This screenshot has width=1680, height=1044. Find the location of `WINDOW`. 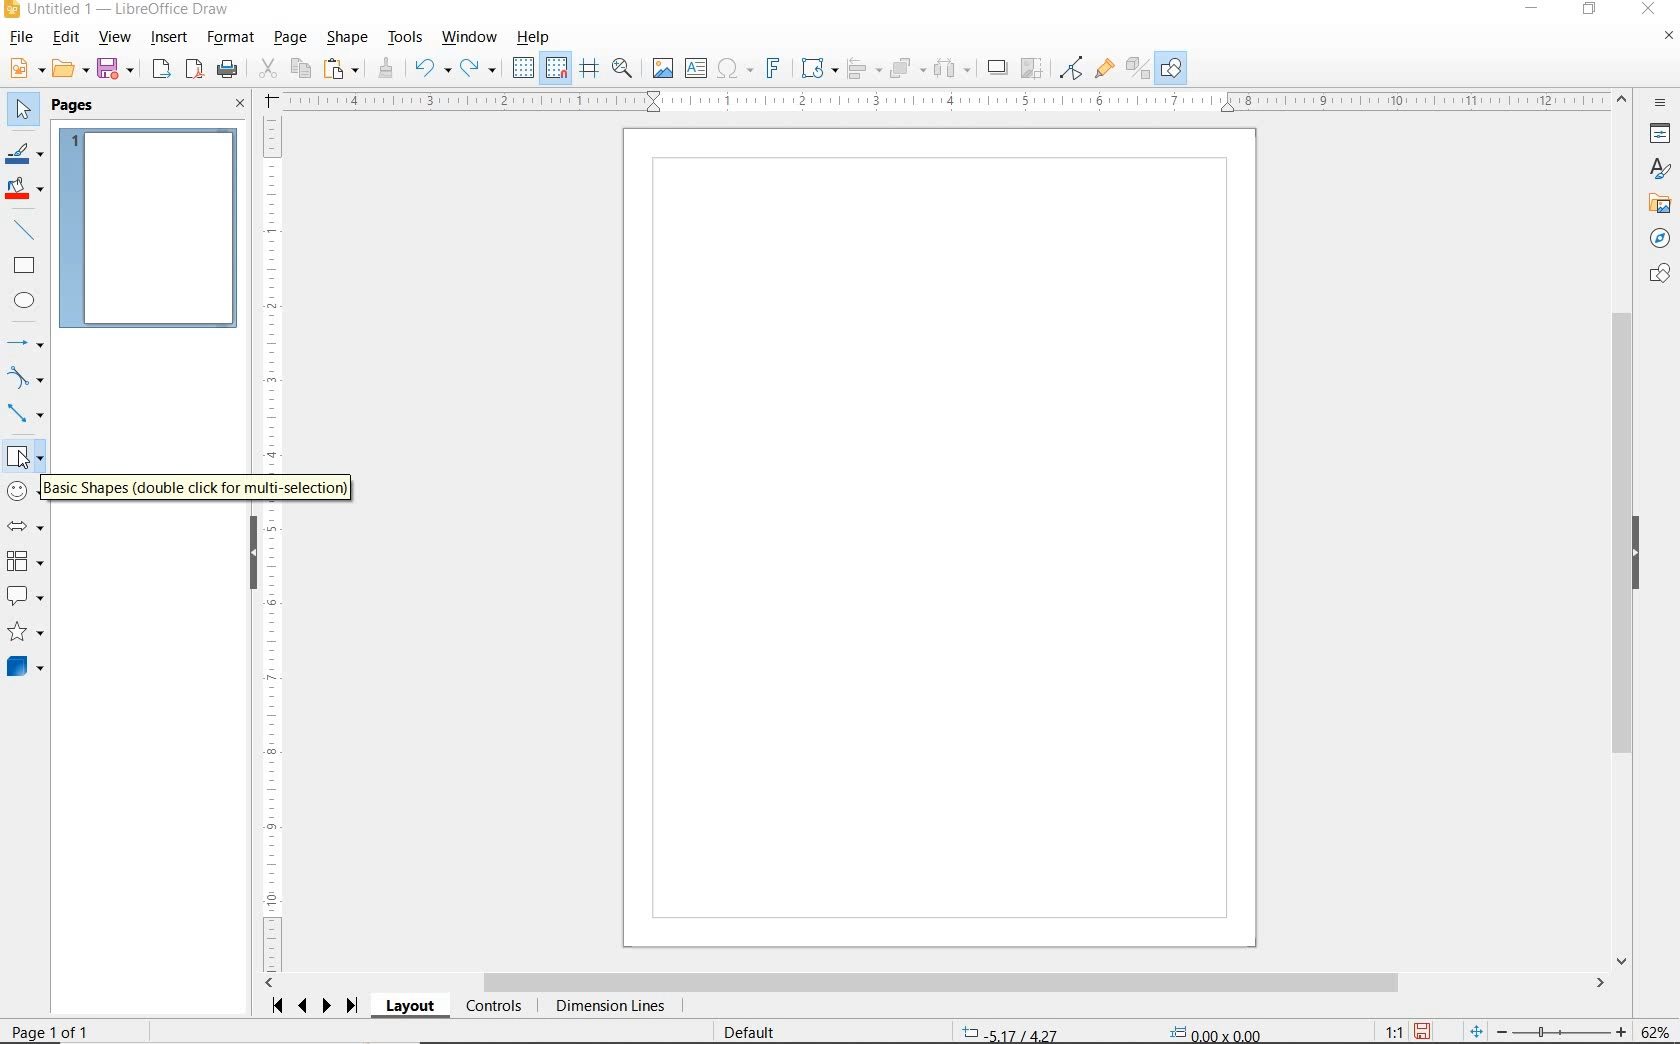

WINDOW is located at coordinates (470, 38).